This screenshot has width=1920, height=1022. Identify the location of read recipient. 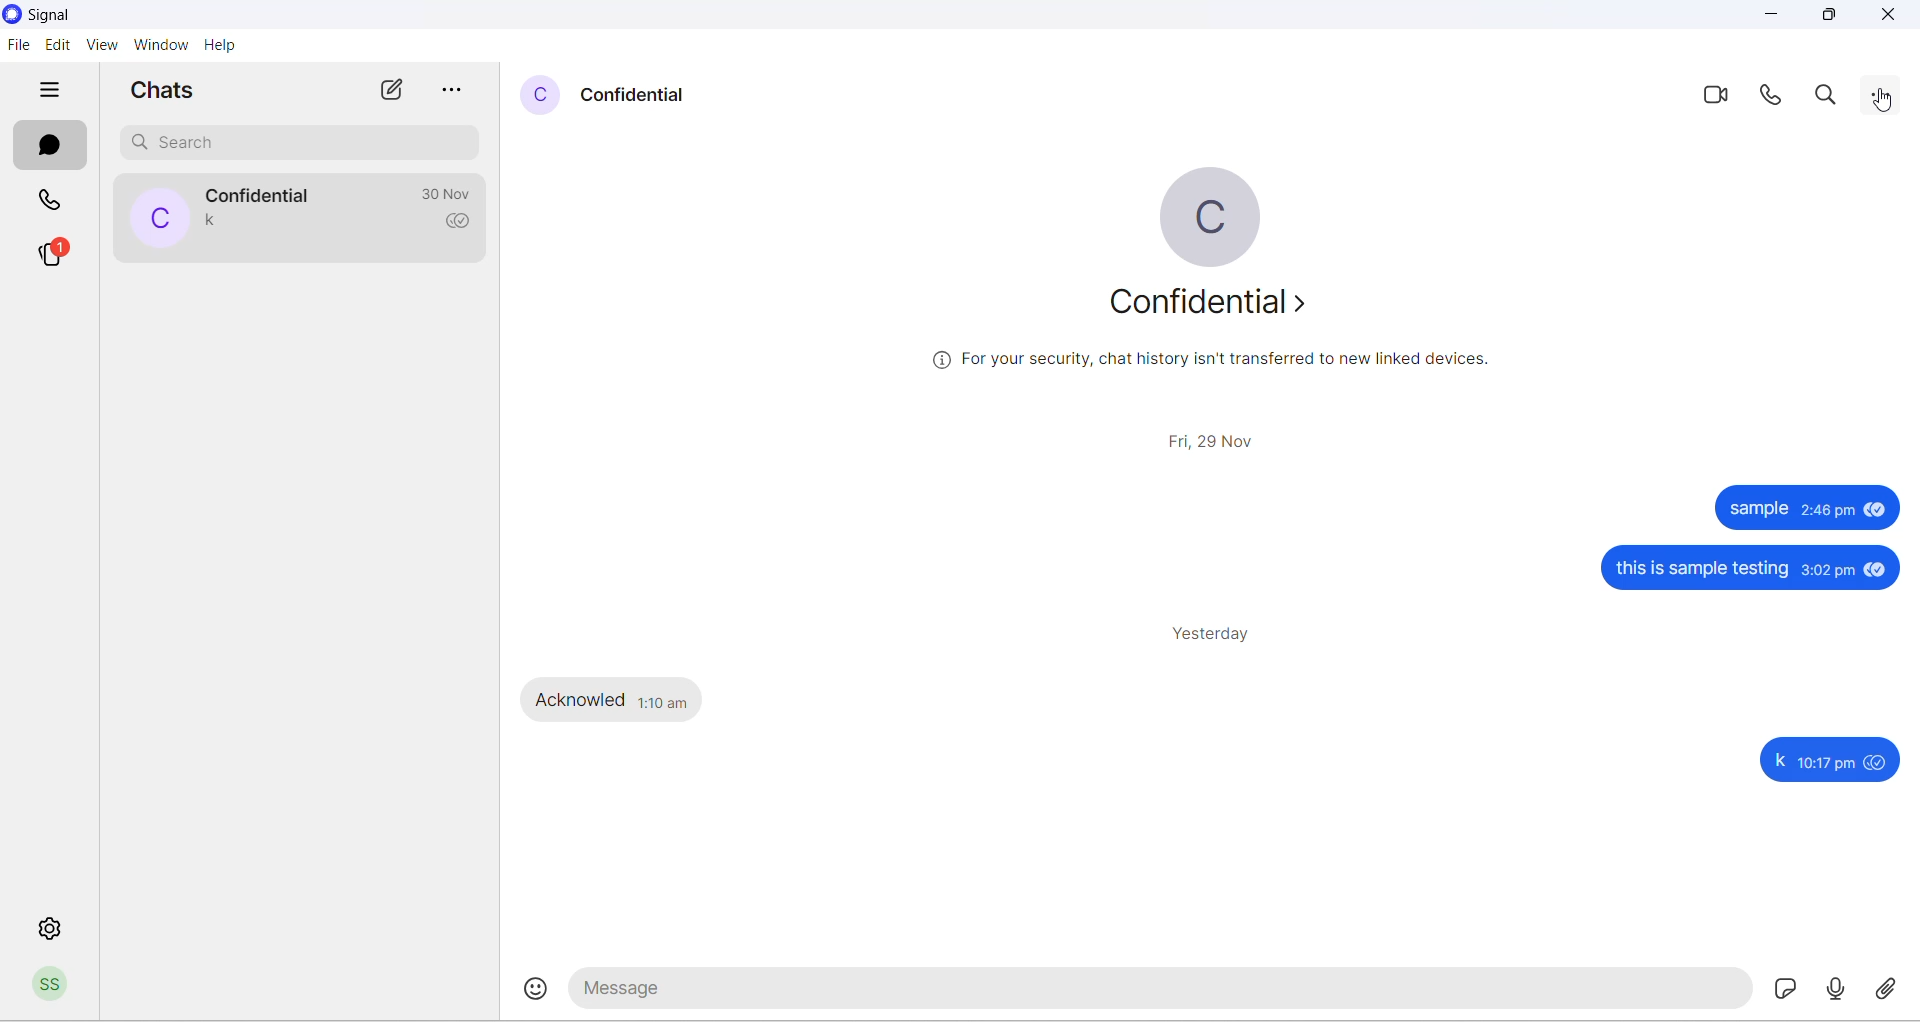
(461, 223).